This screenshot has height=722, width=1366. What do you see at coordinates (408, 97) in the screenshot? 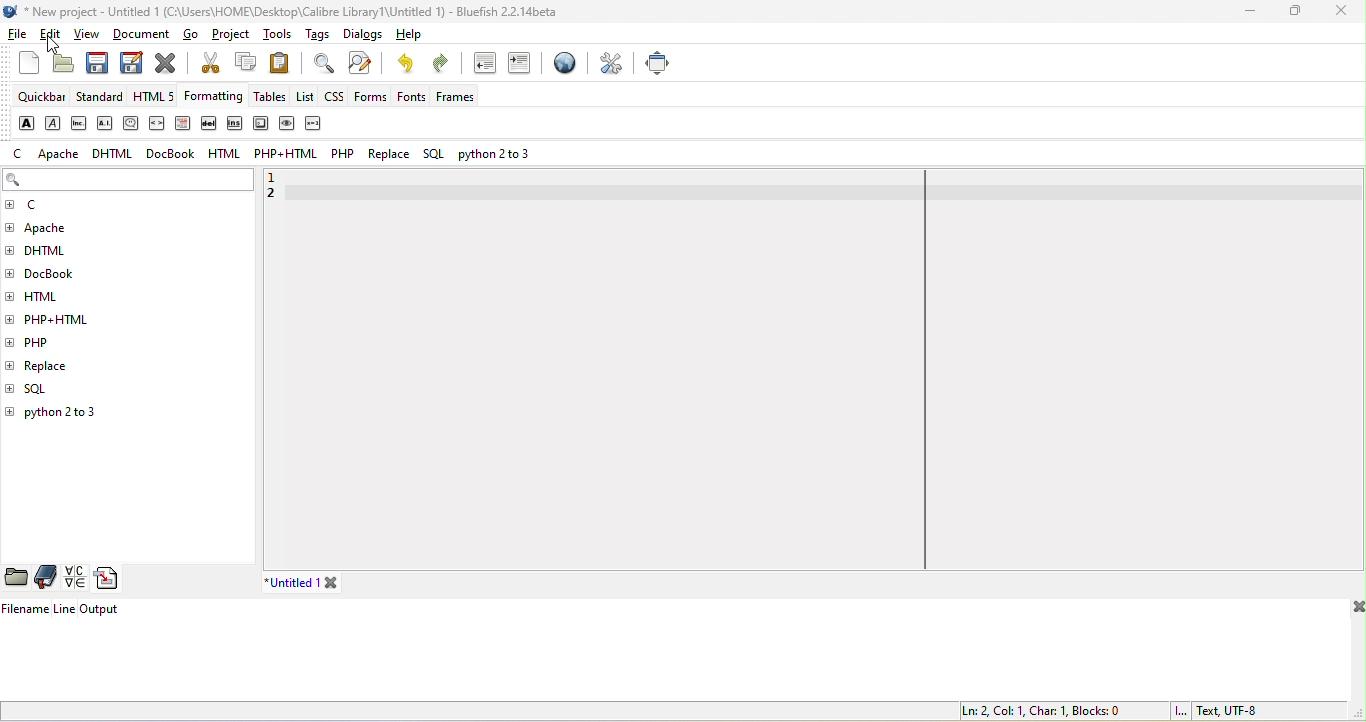
I see `fonts` at bounding box center [408, 97].